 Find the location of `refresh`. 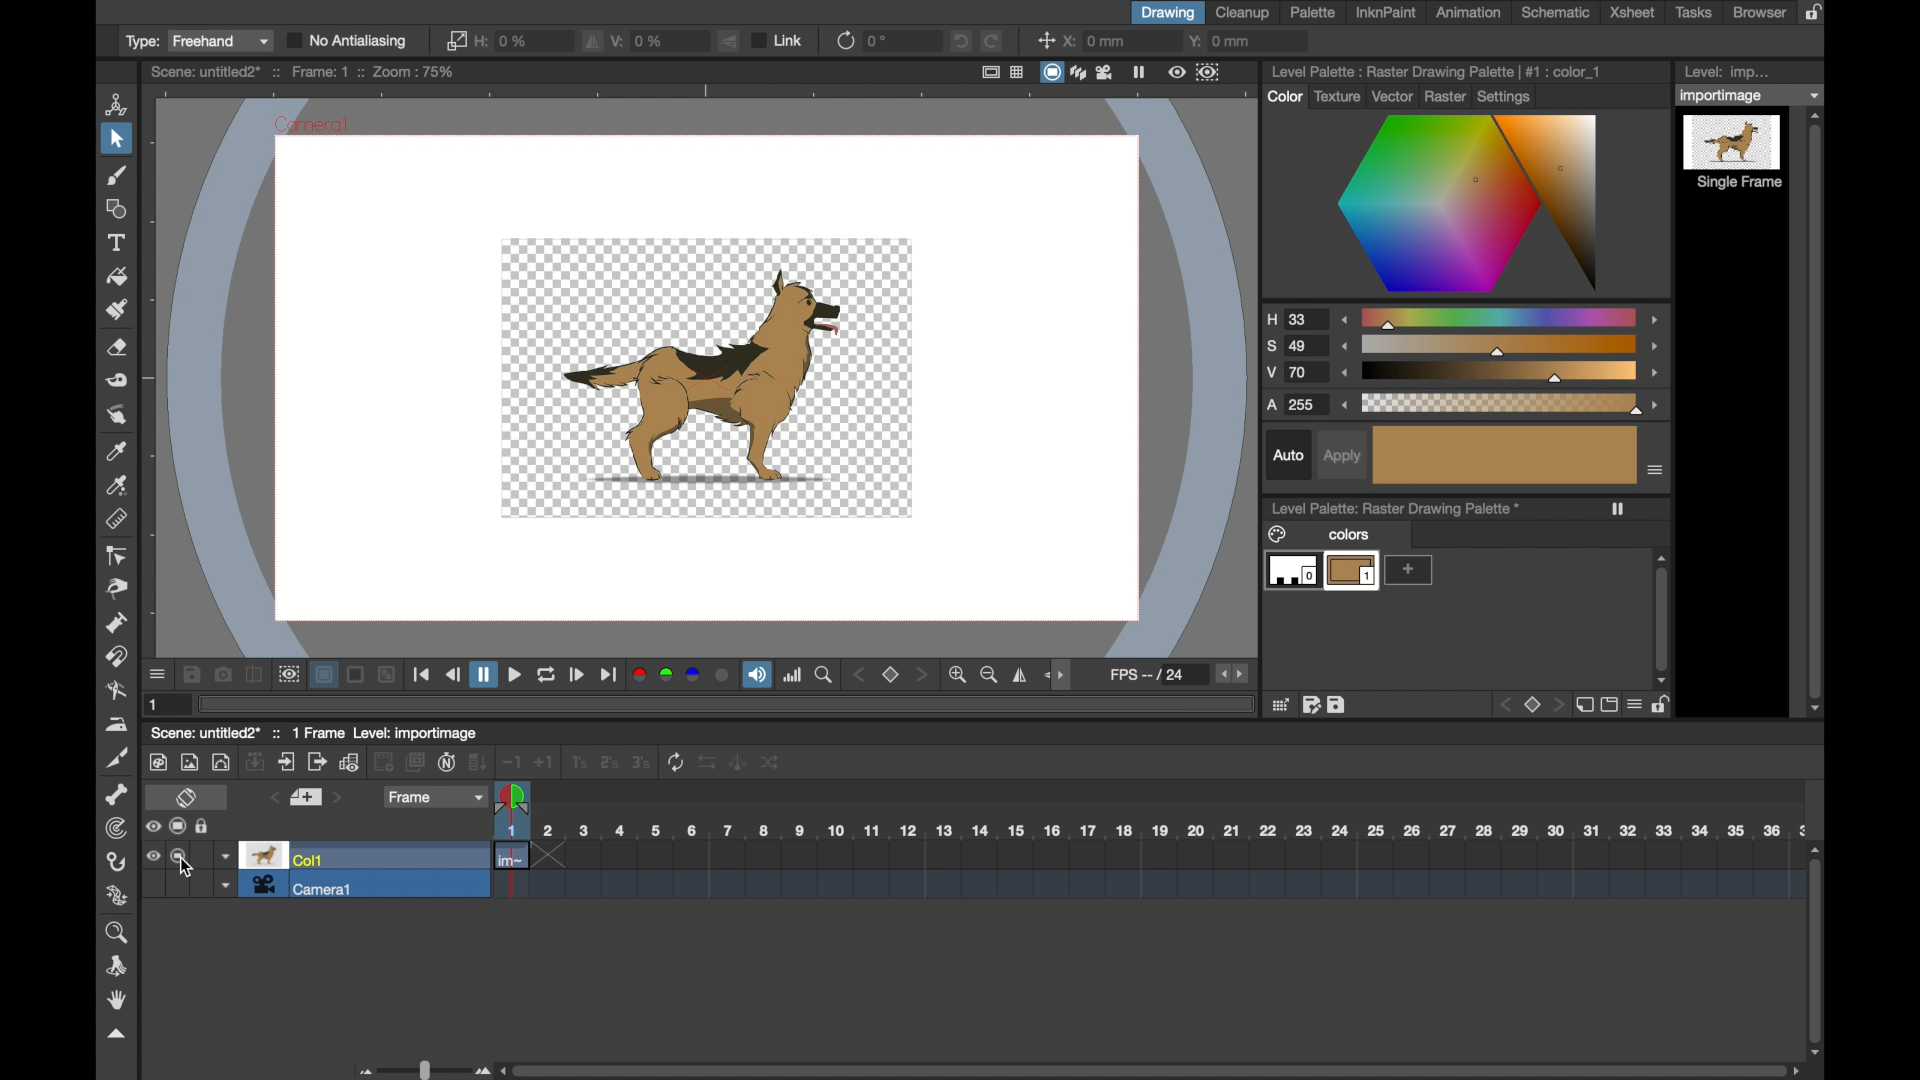

refresh is located at coordinates (547, 676).